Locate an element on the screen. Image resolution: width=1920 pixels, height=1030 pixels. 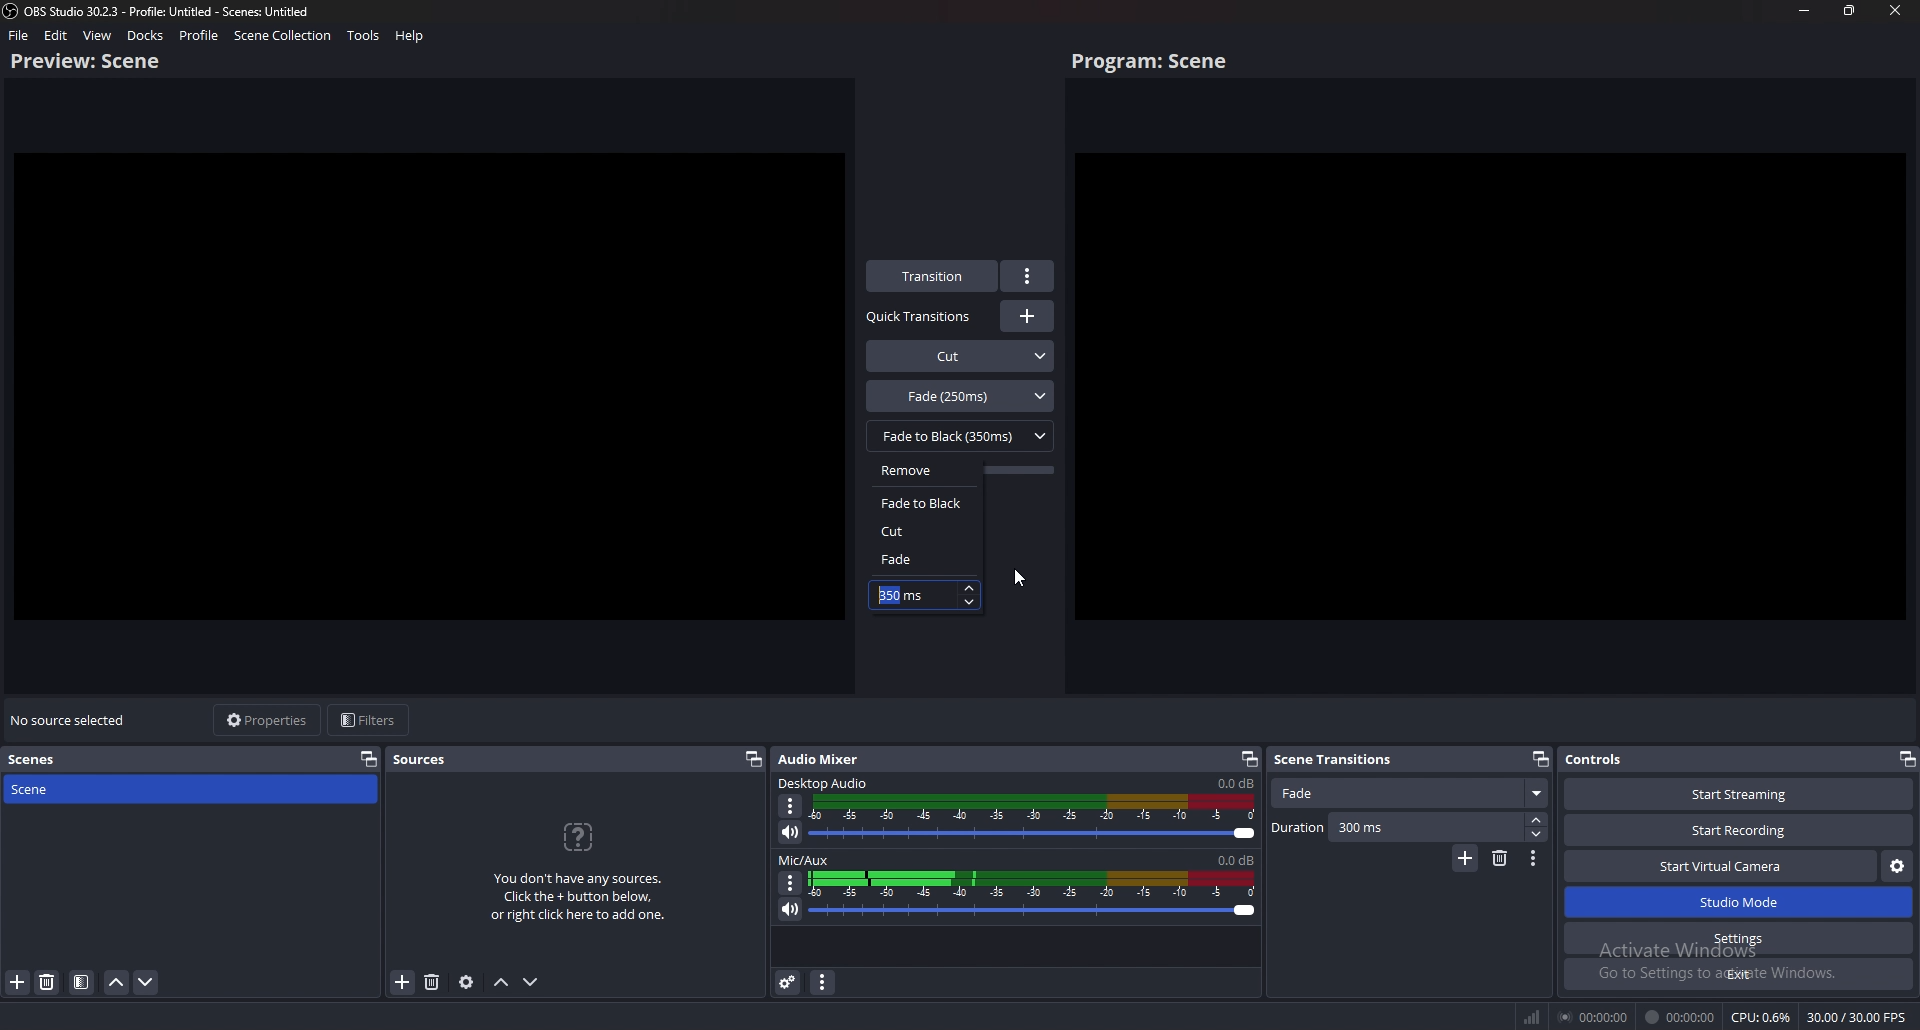
Options is located at coordinates (1534, 860).